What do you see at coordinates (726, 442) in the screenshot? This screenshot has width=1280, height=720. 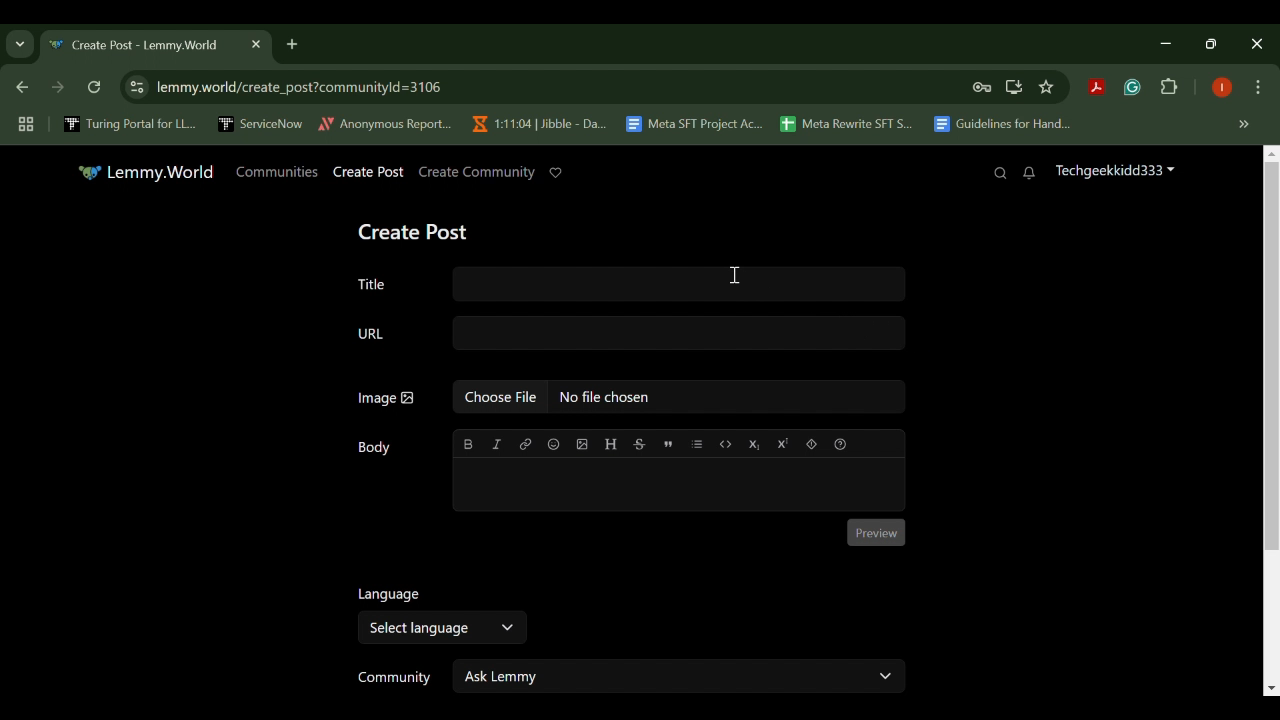 I see `code ` at bounding box center [726, 442].